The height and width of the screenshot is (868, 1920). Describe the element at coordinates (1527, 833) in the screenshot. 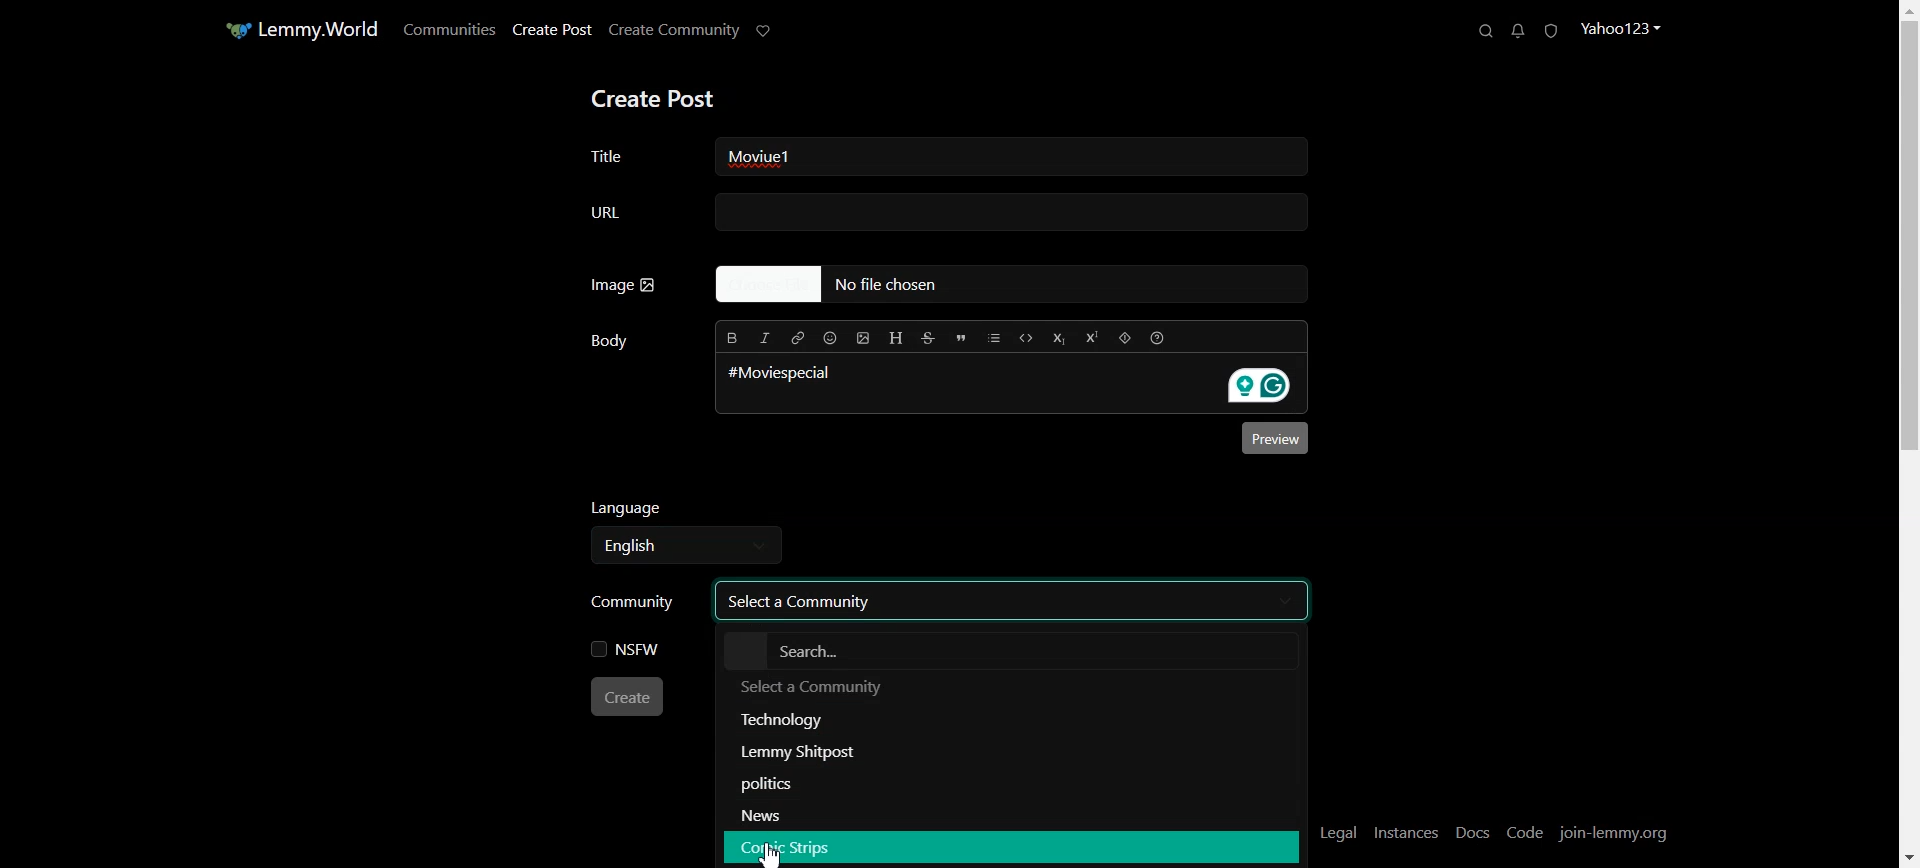

I see `Code` at that location.